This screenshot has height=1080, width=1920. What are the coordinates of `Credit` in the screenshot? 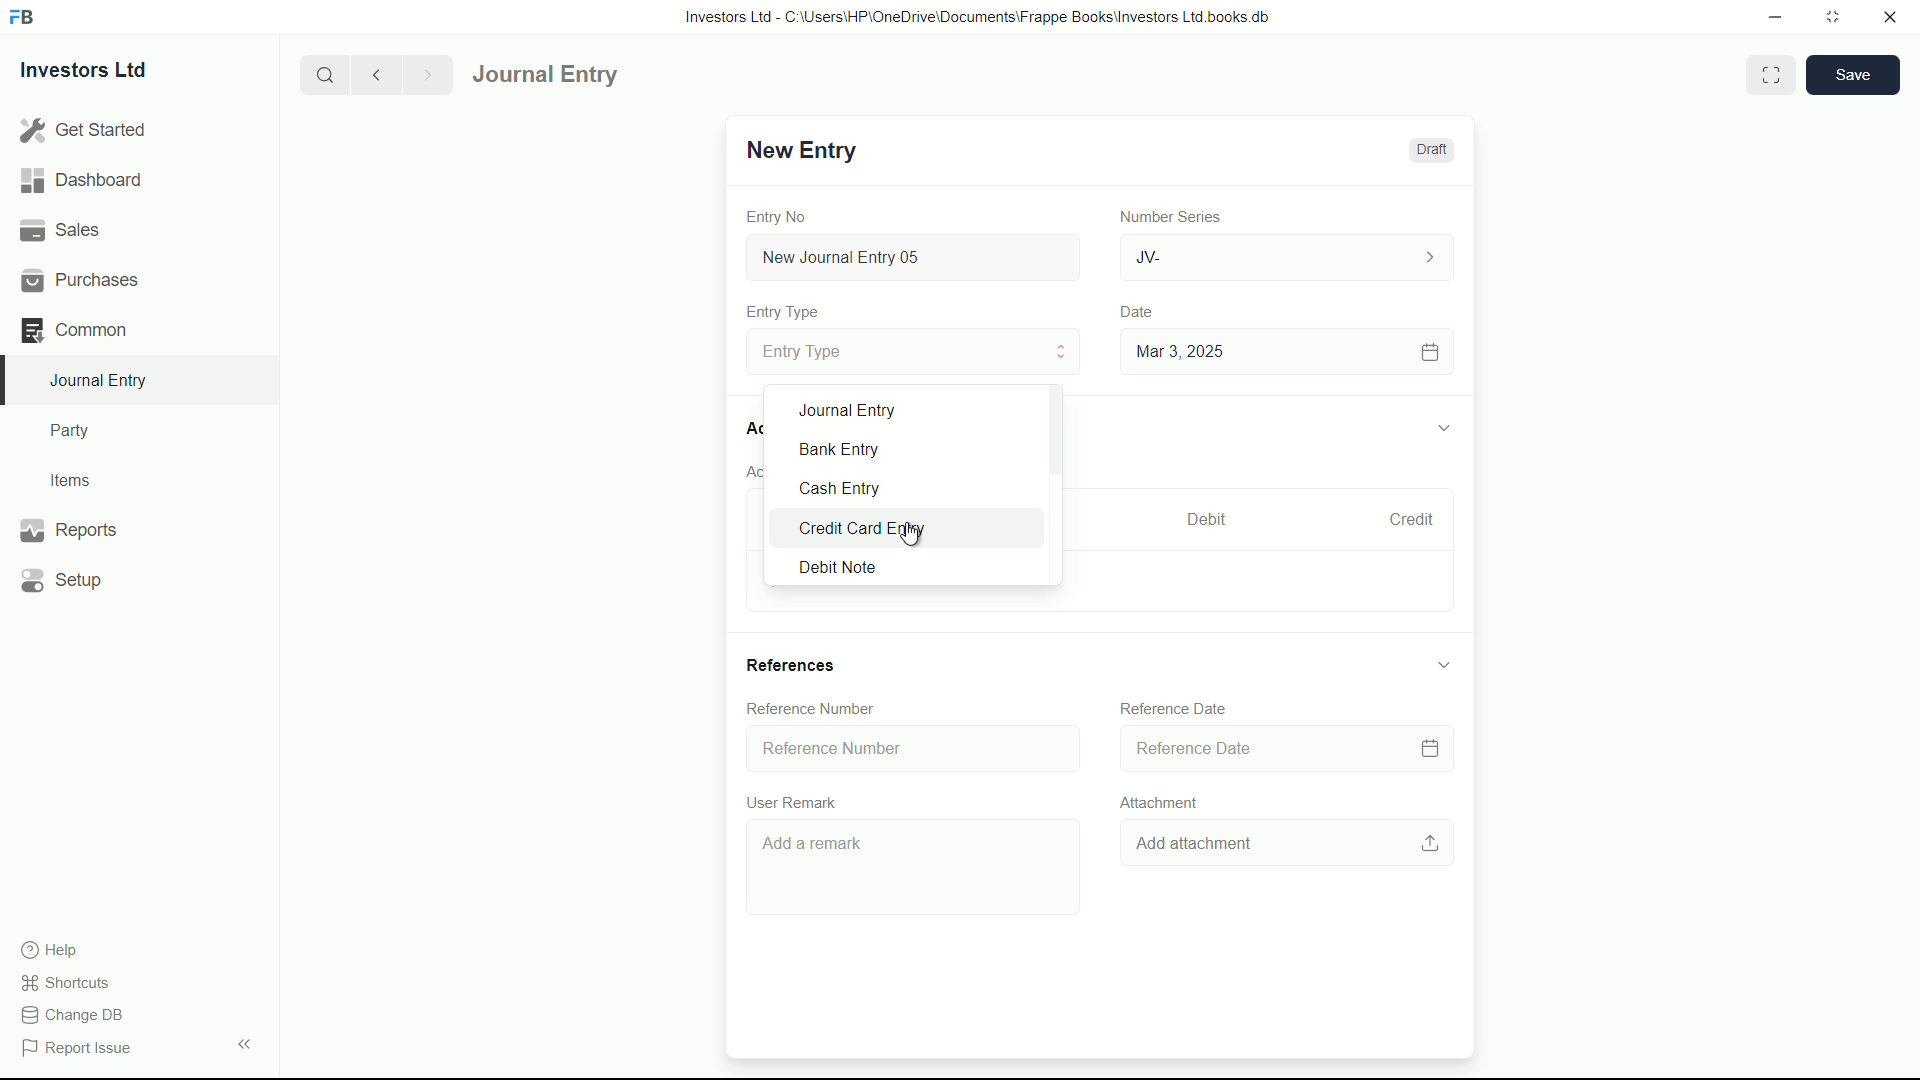 It's located at (1403, 520).